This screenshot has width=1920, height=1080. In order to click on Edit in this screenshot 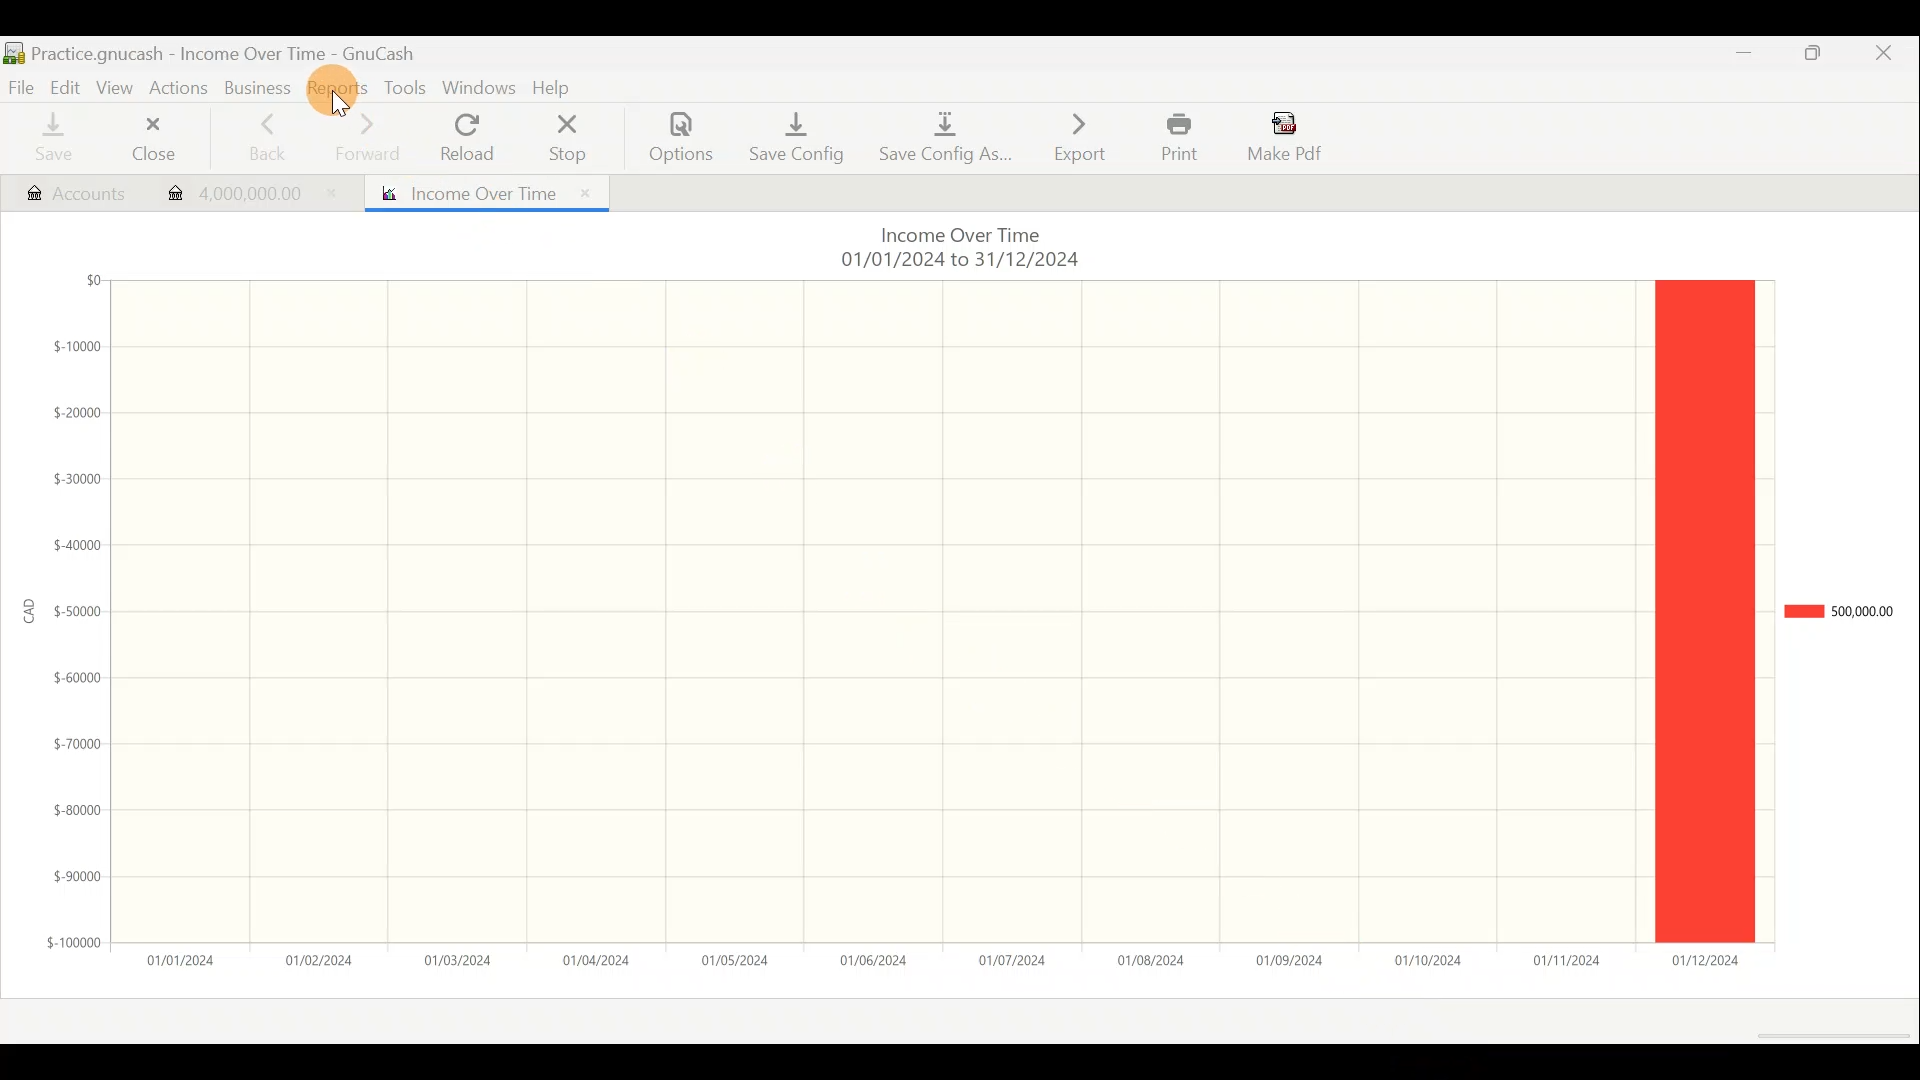, I will do `click(65, 86)`.